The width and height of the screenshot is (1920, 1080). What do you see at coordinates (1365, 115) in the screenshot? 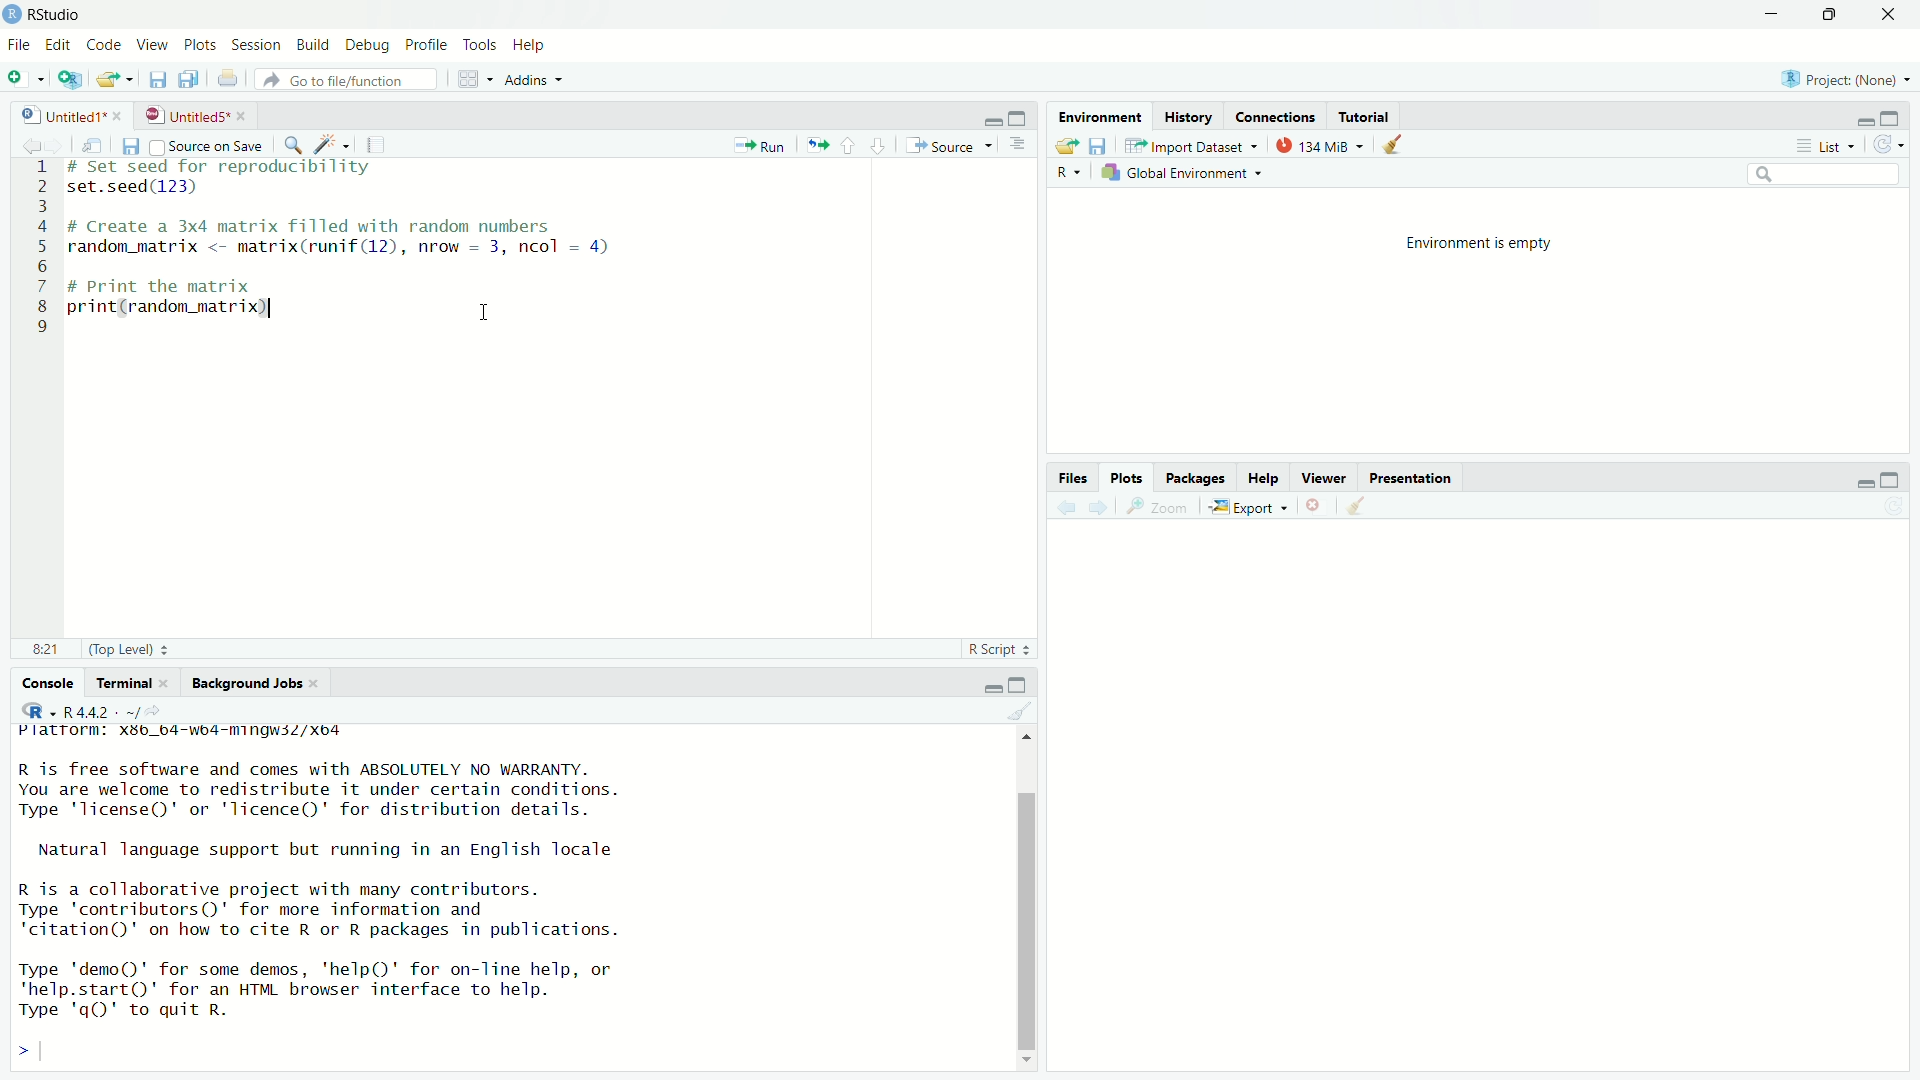
I see `Tutorial` at bounding box center [1365, 115].